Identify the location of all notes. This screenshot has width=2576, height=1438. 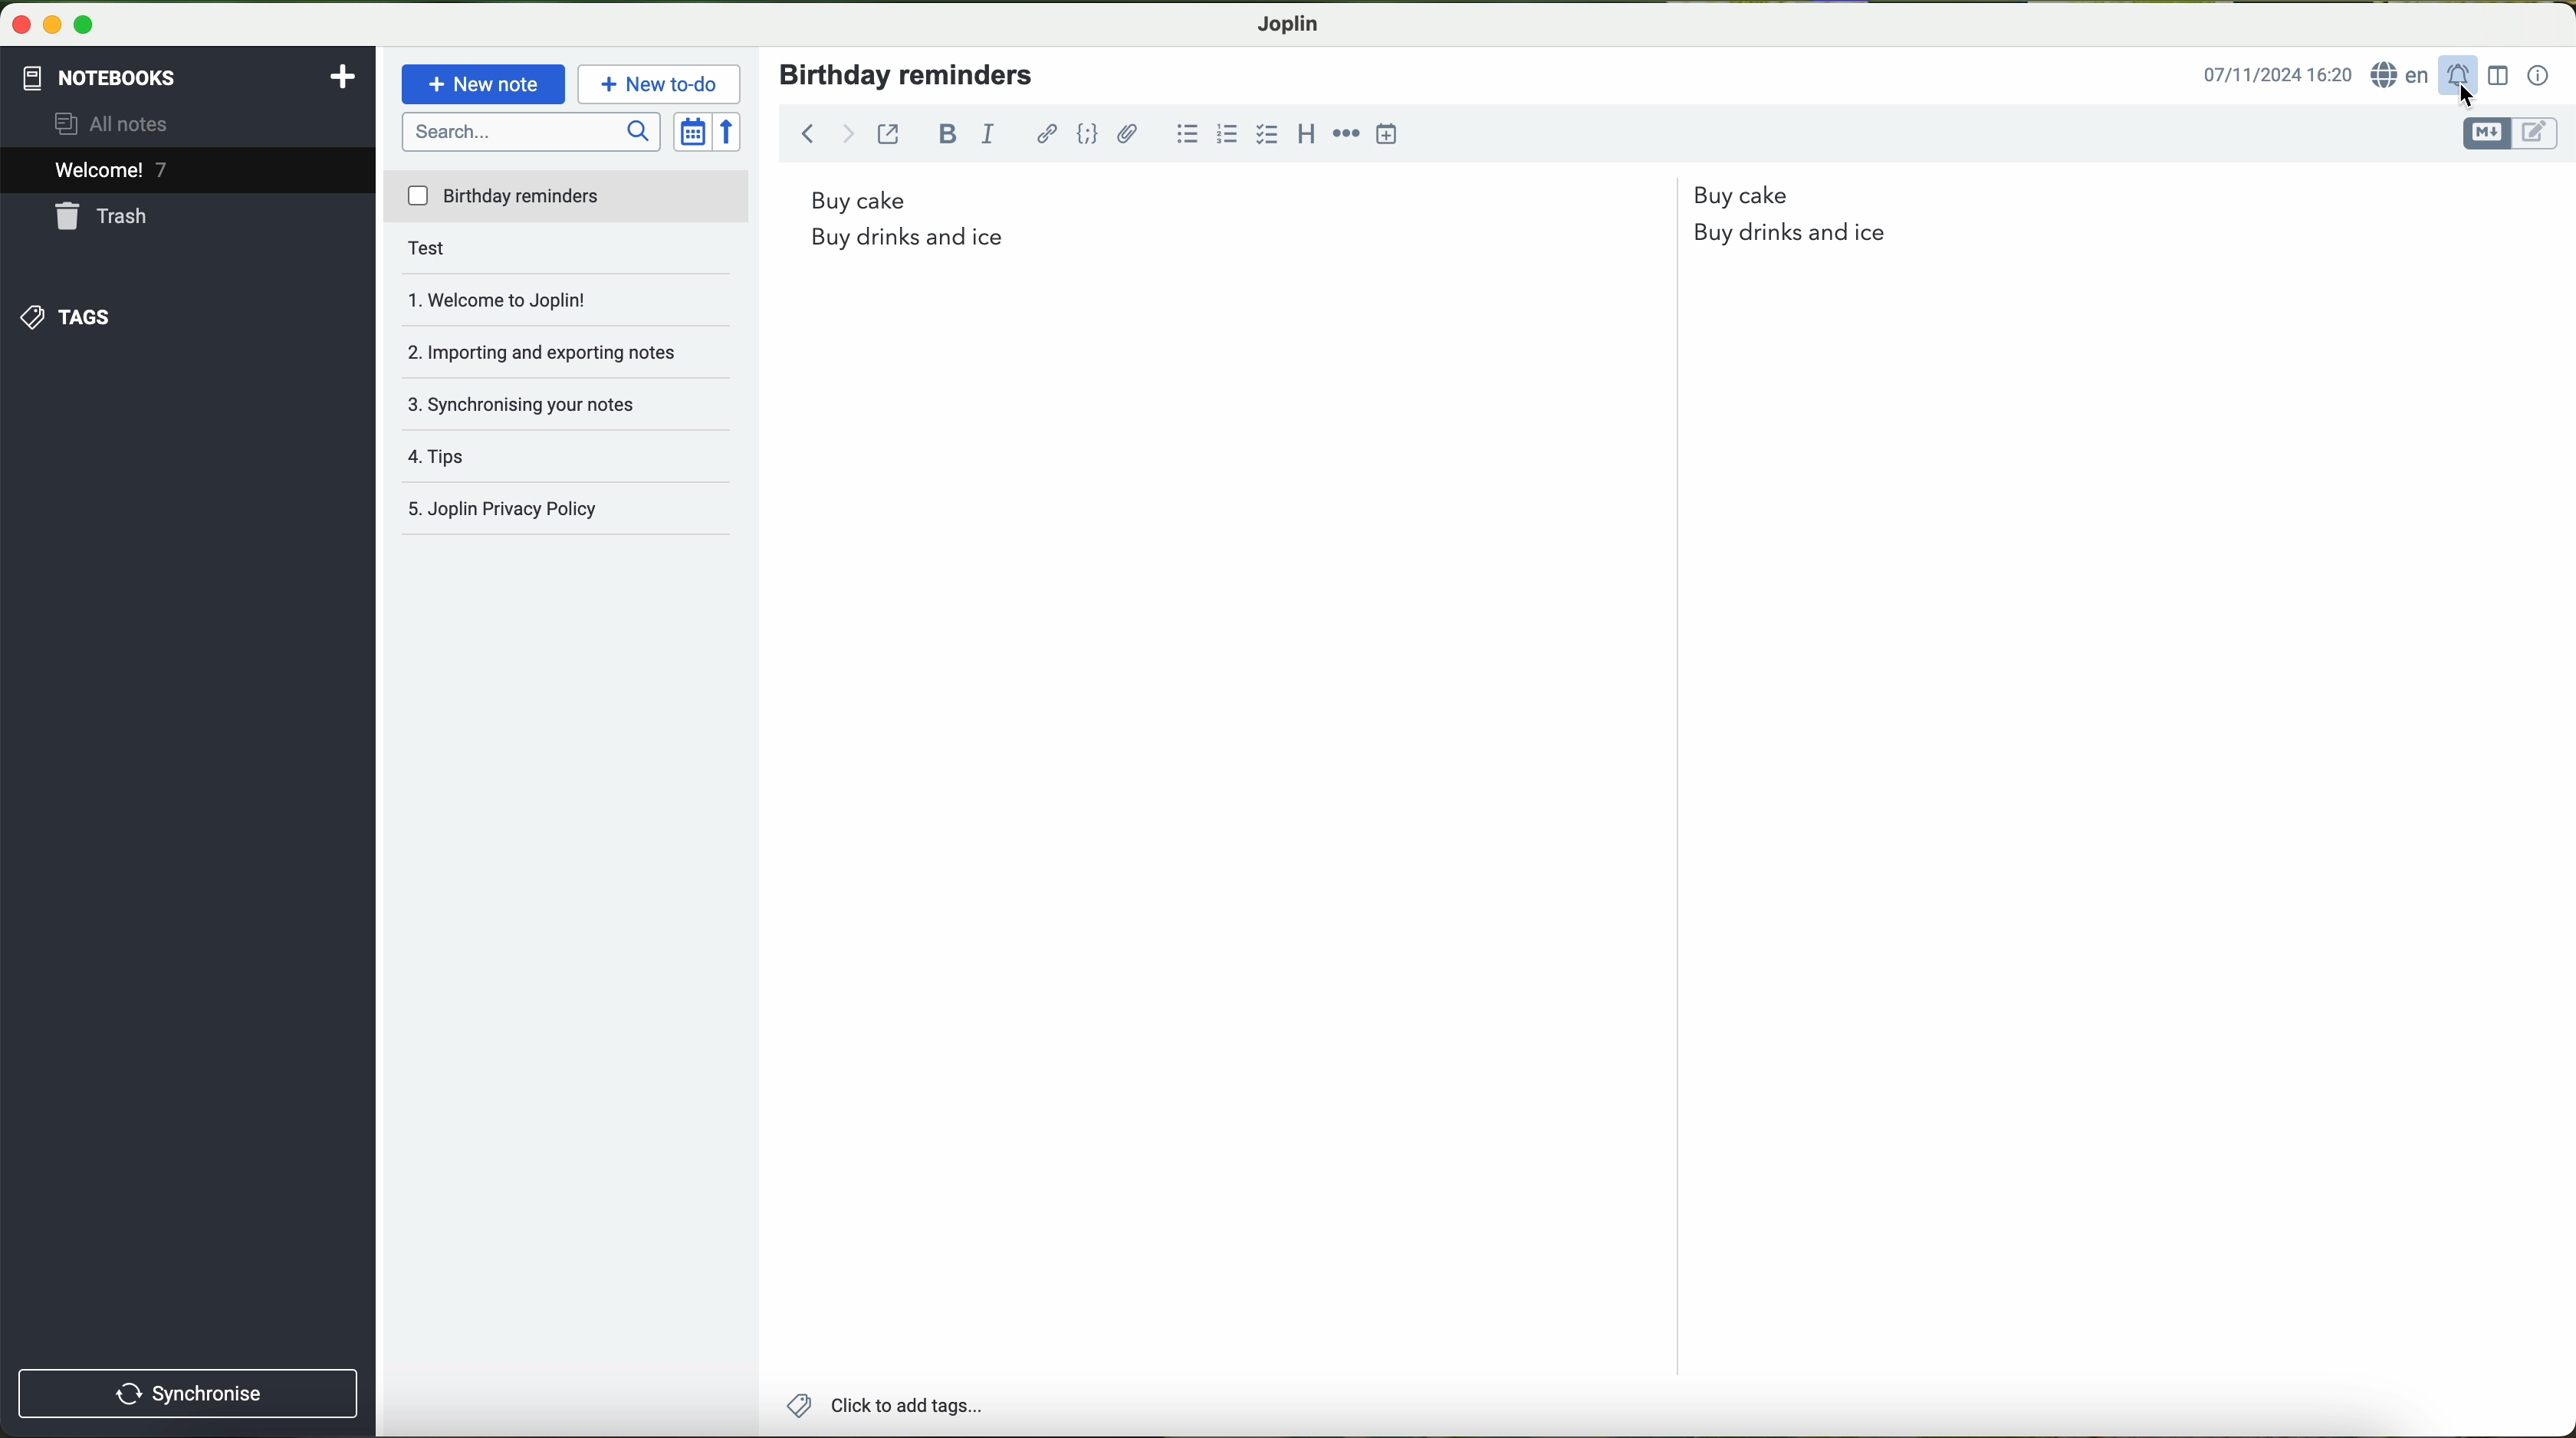
(132, 125).